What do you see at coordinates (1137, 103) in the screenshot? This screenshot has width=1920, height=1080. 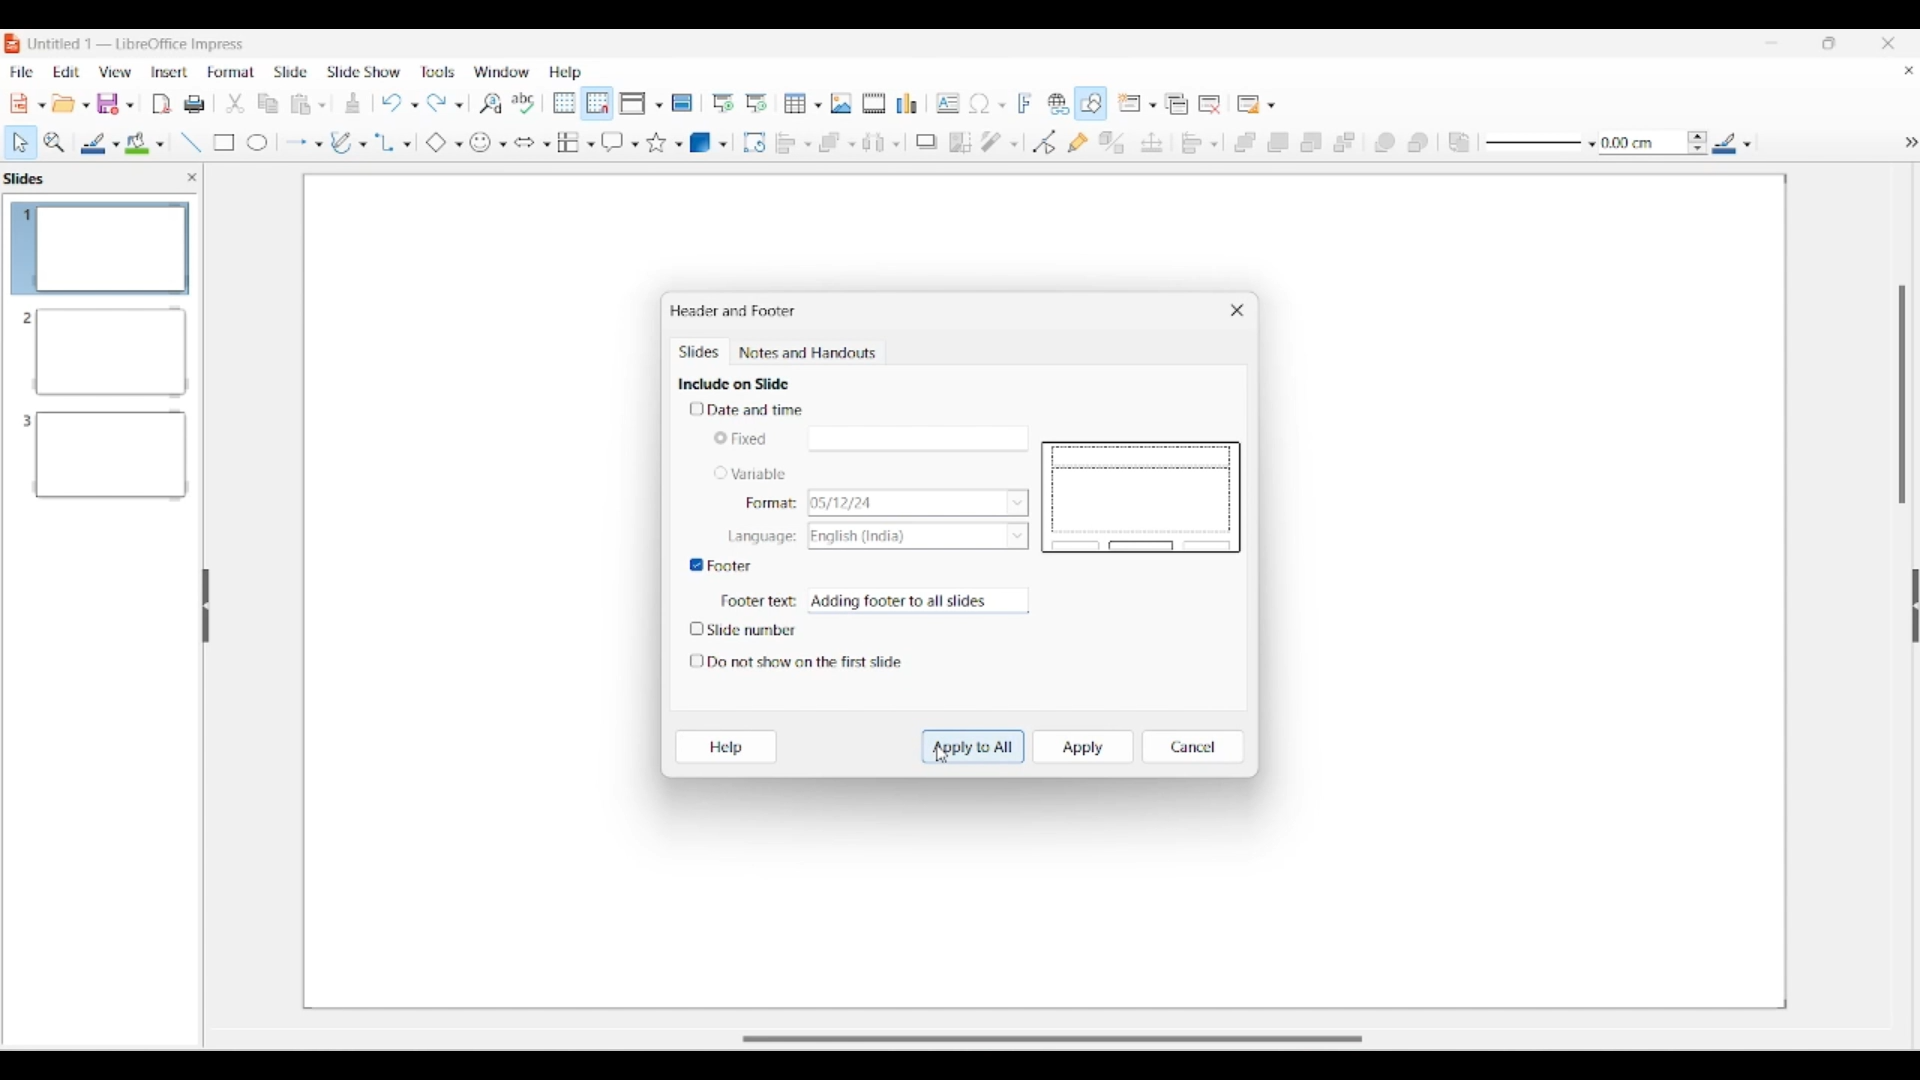 I see `New slide options` at bounding box center [1137, 103].